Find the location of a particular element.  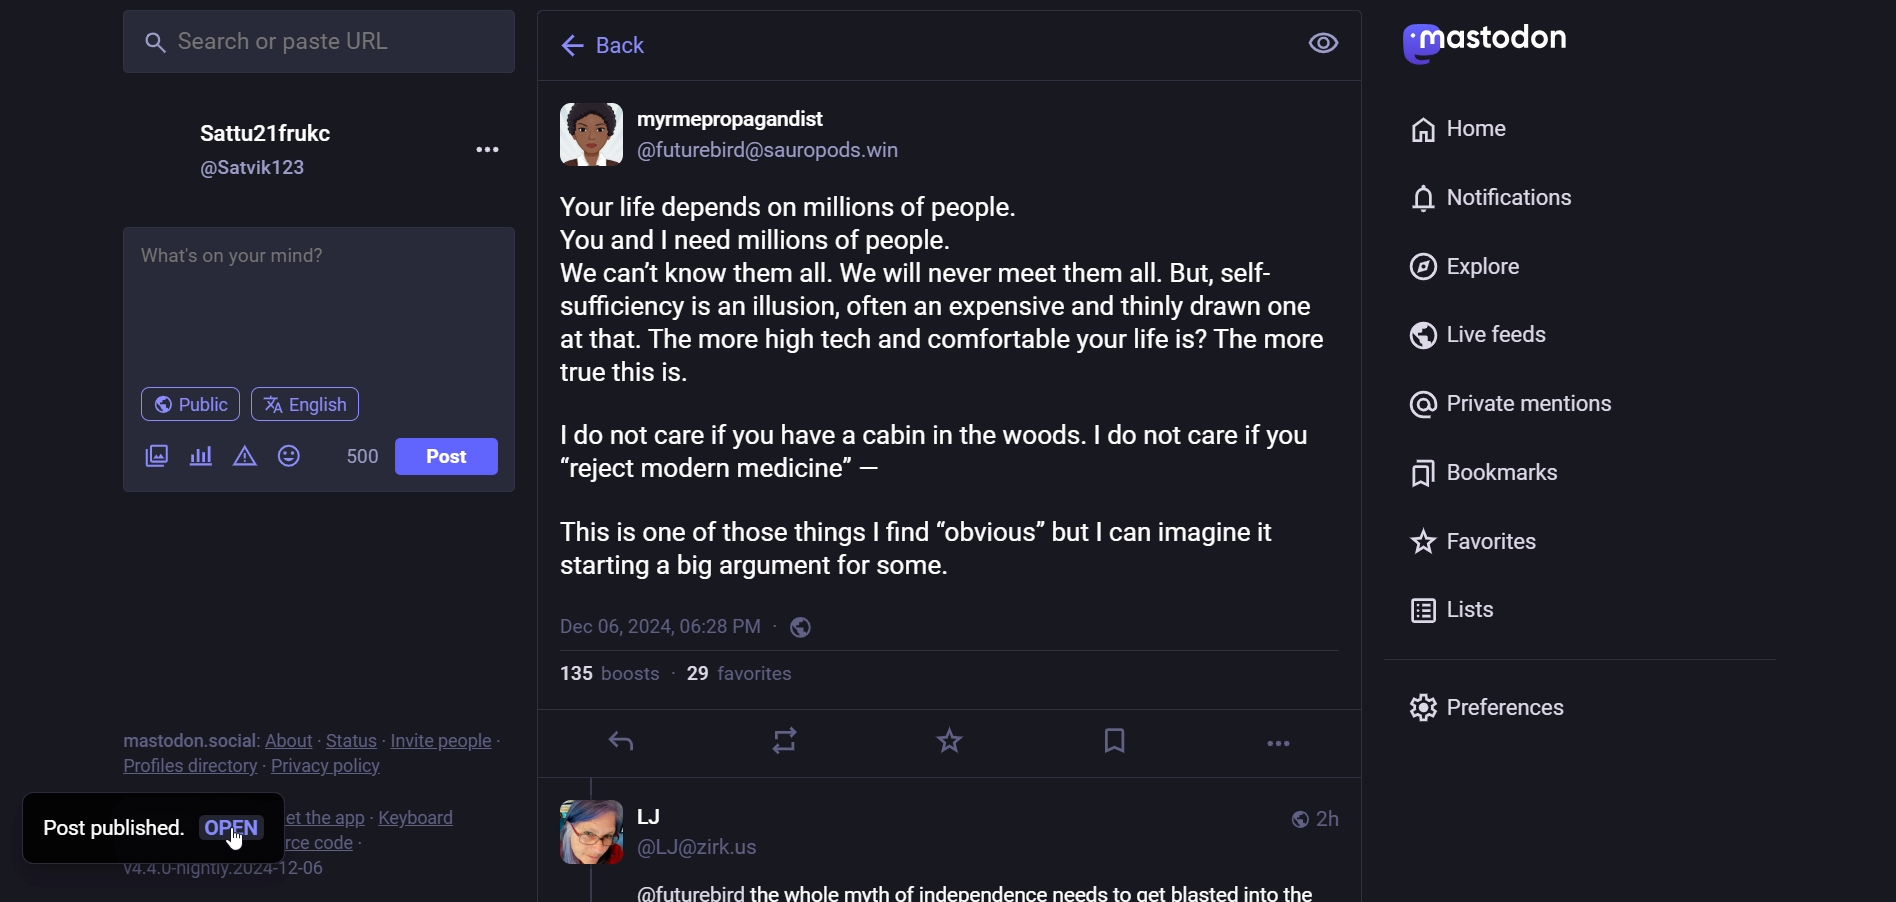

boosts is located at coordinates (607, 674).